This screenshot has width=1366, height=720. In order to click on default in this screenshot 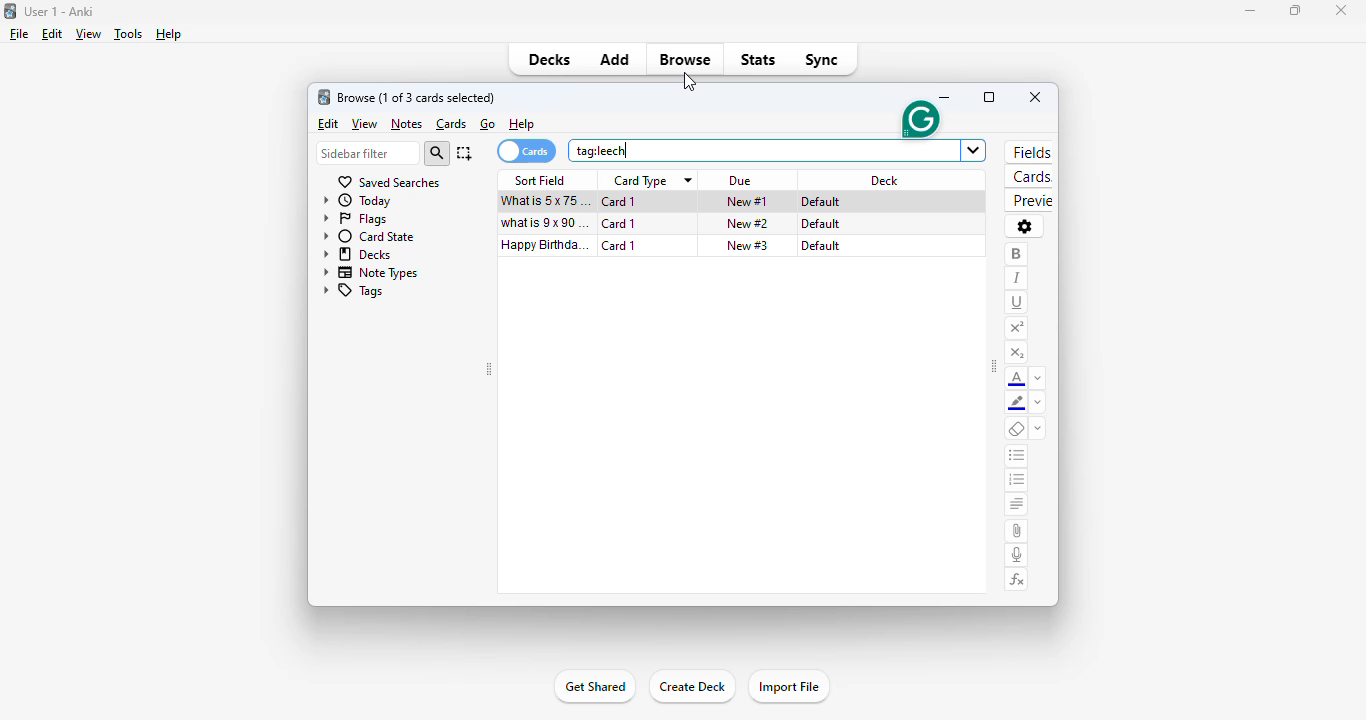, I will do `click(822, 223)`.